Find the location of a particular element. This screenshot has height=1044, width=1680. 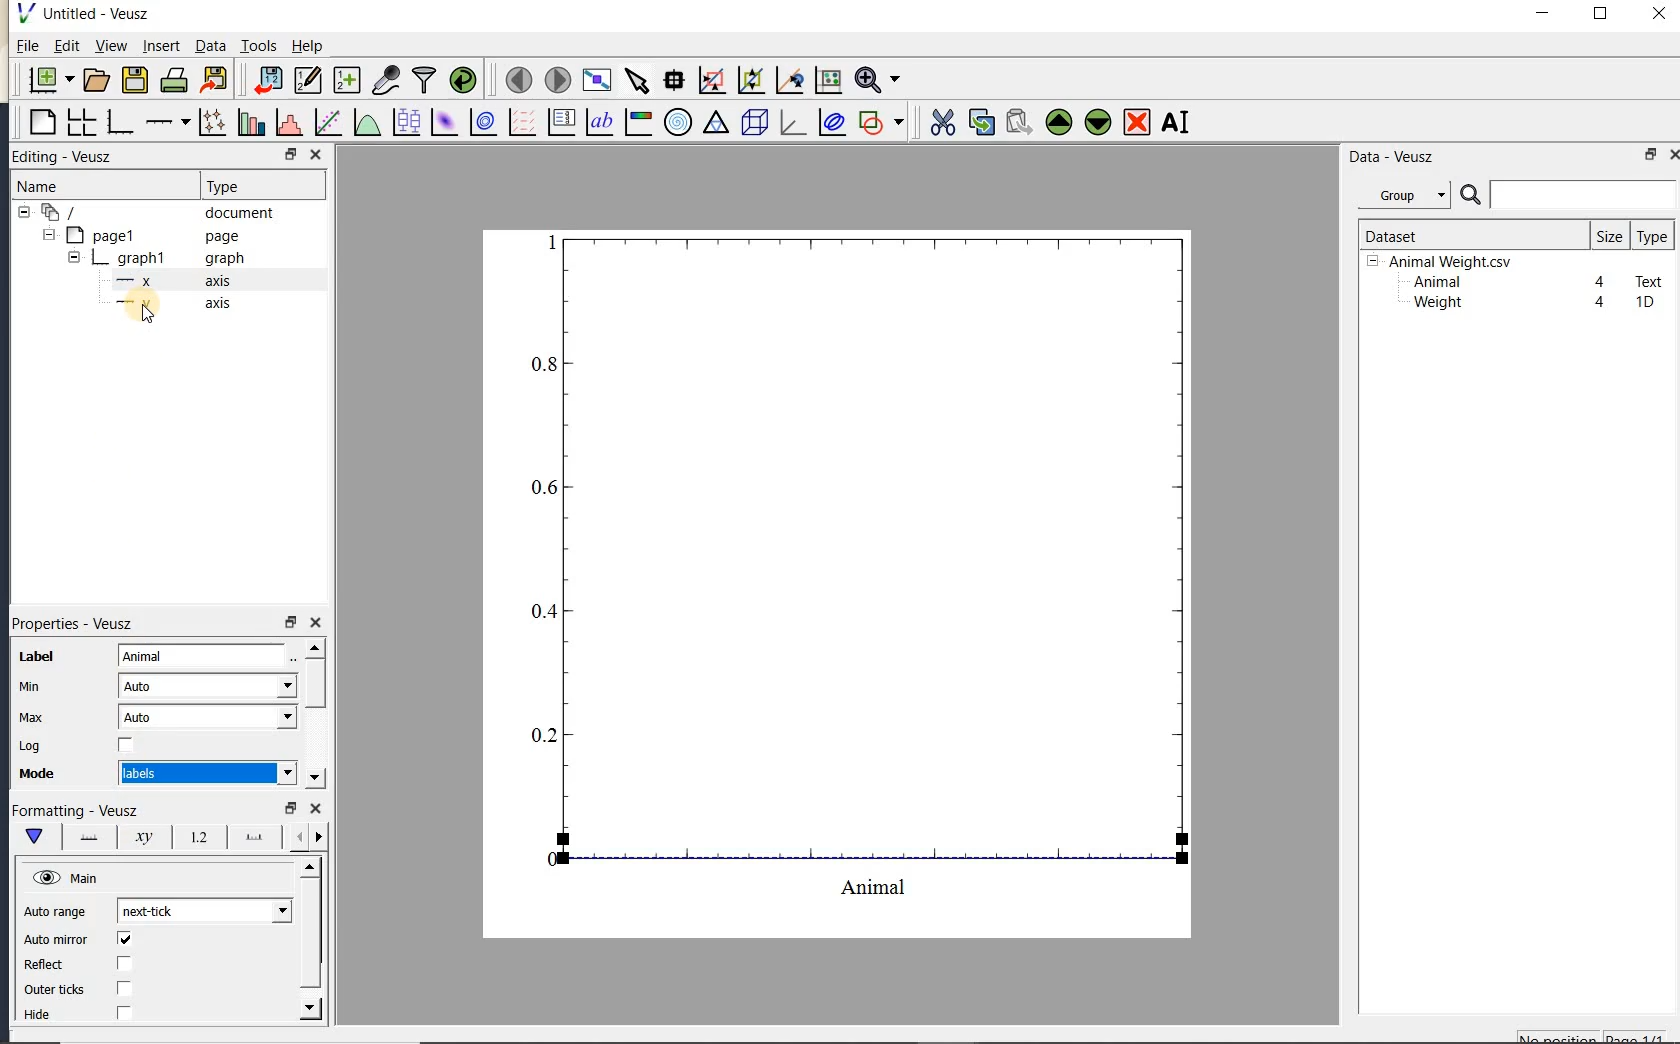

axis is located at coordinates (169, 304).